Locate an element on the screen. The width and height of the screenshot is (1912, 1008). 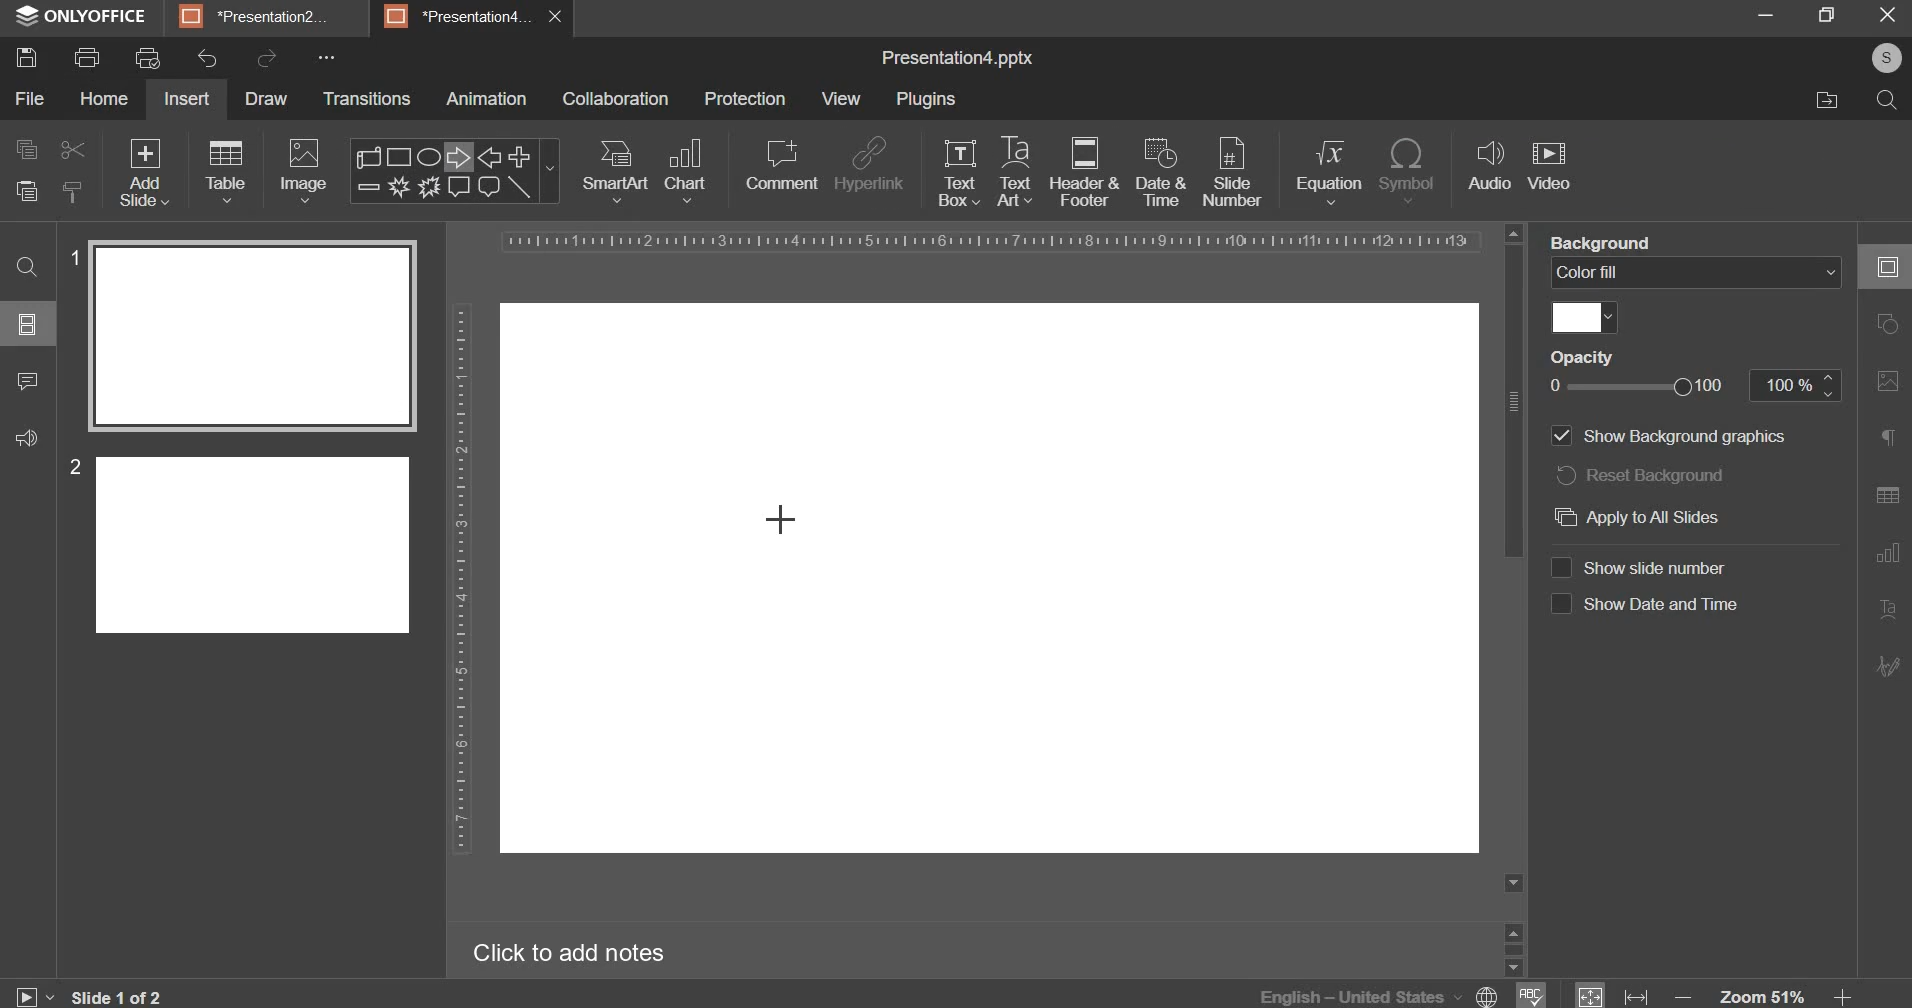
transitions is located at coordinates (368, 100).